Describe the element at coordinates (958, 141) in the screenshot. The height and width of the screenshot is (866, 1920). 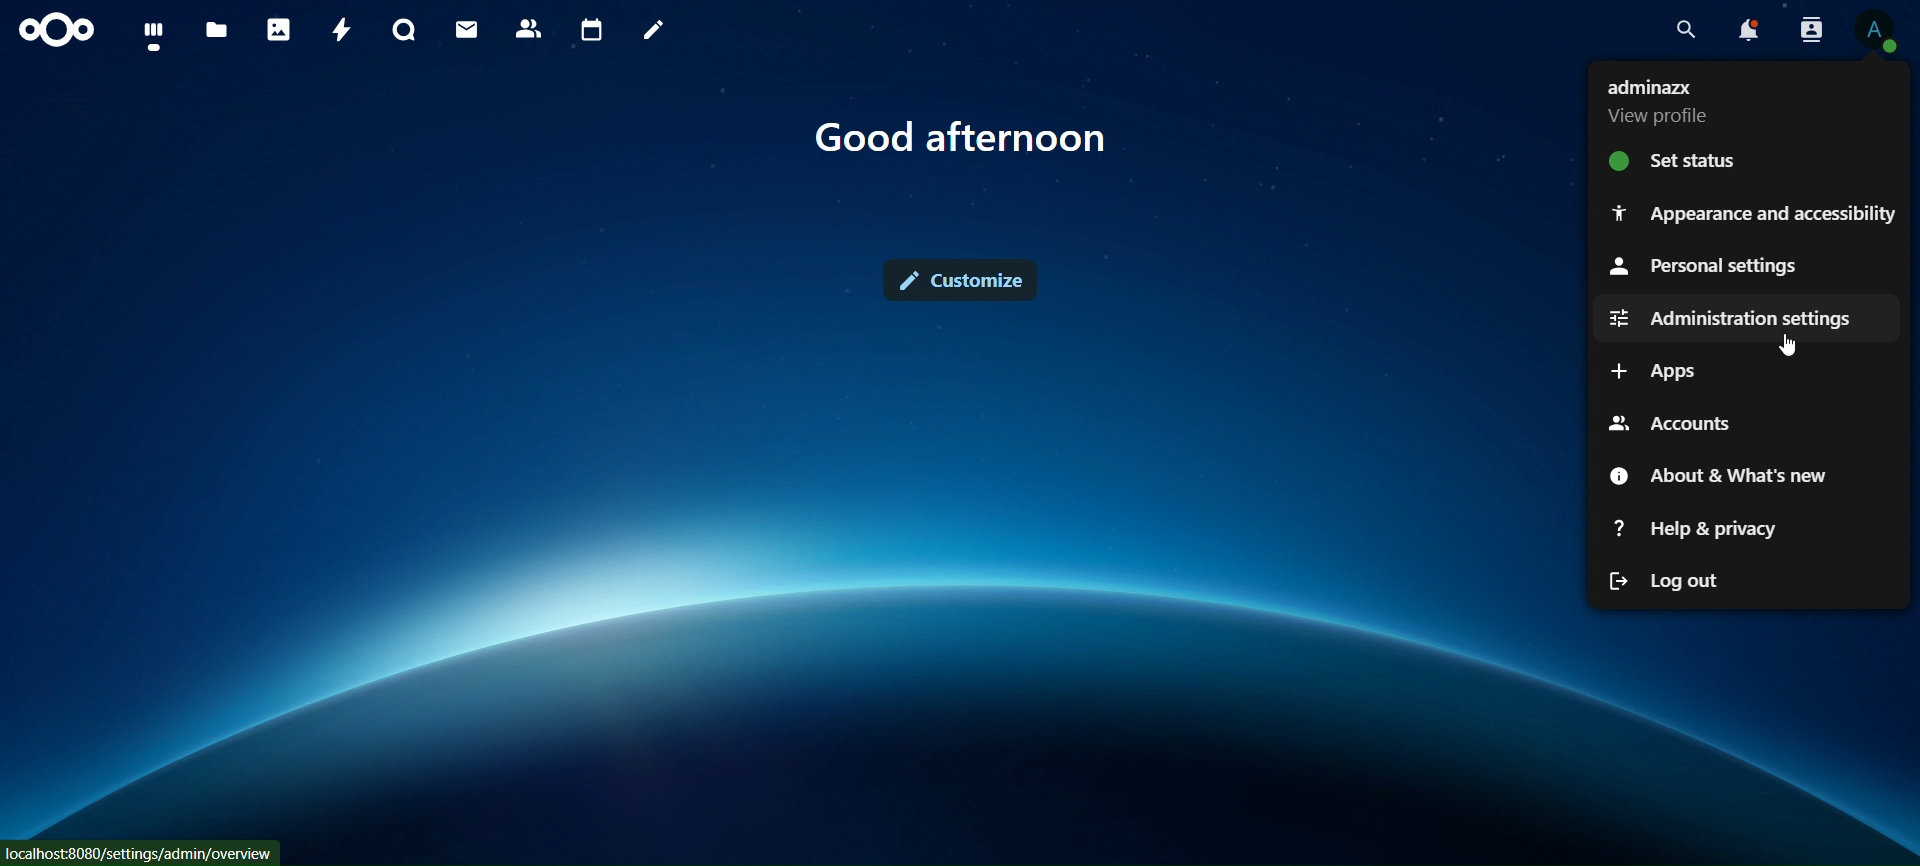
I see `text ` at that location.